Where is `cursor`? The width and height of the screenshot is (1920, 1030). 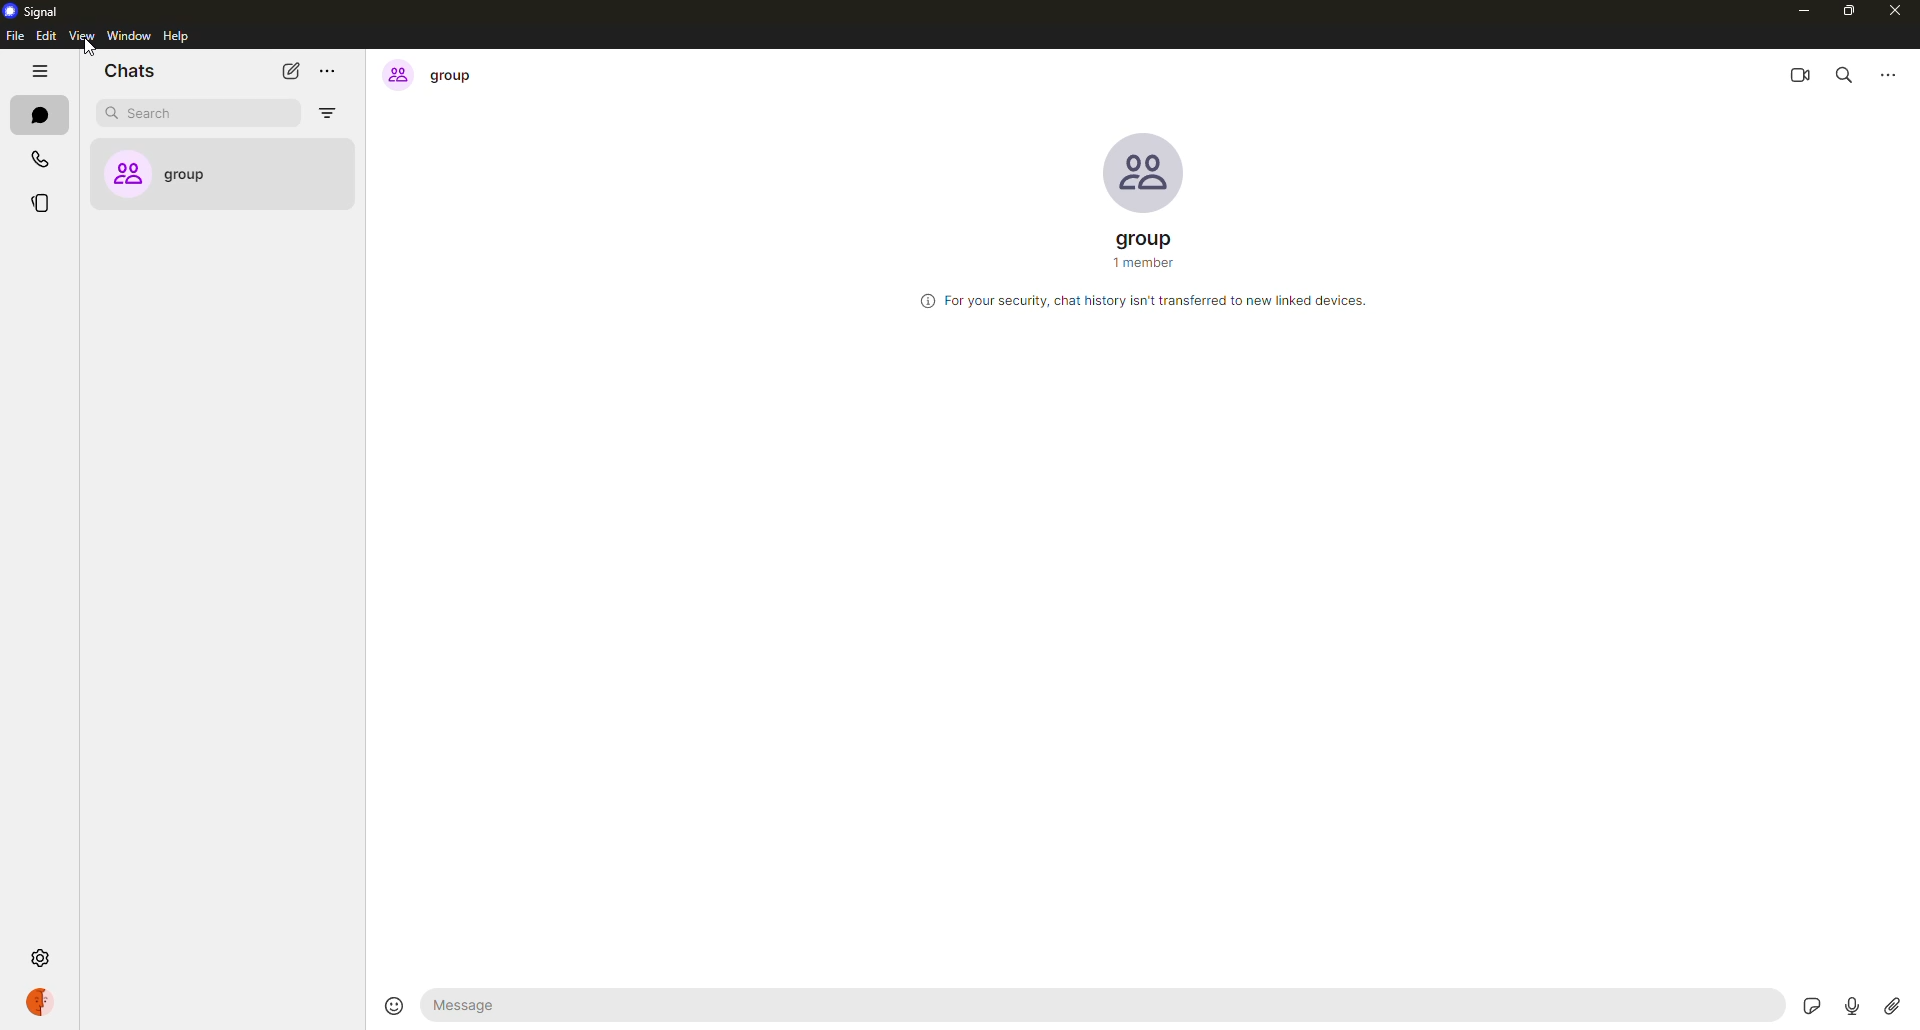 cursor is located at coordinates (85, 49).